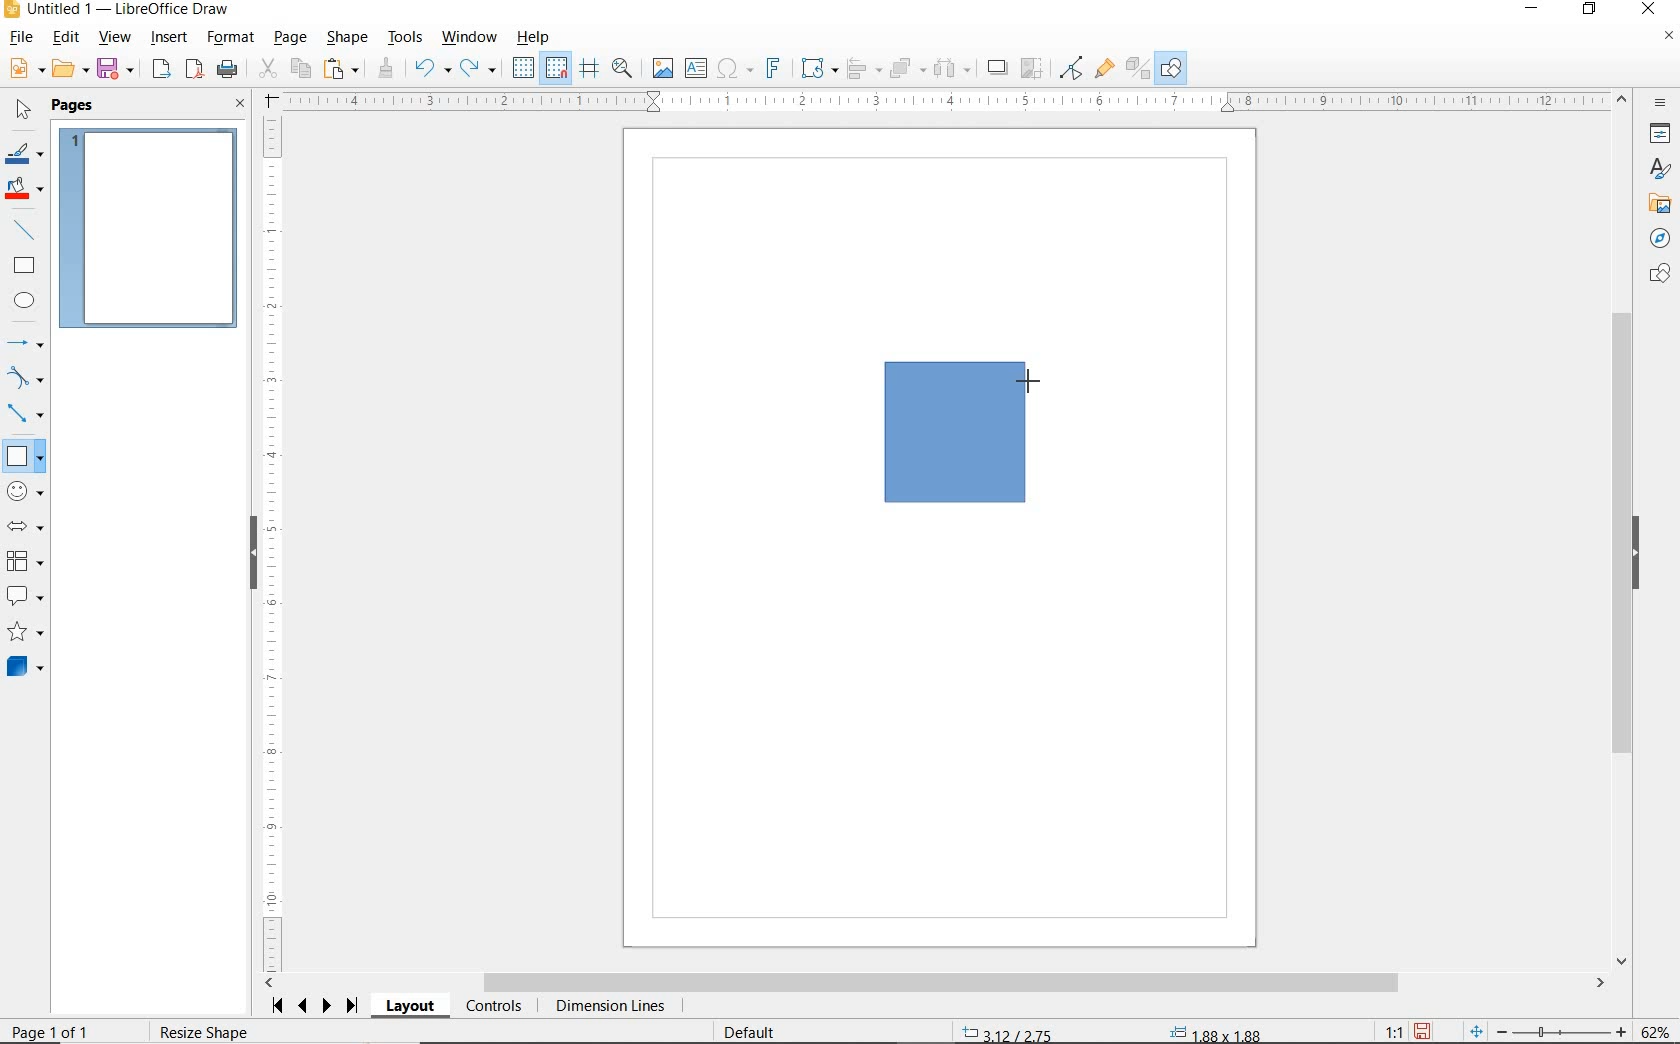 The height and width of the screenshot is (1044, 1680). I want to click on CALLOUT SHAPES, so click(26, 597).